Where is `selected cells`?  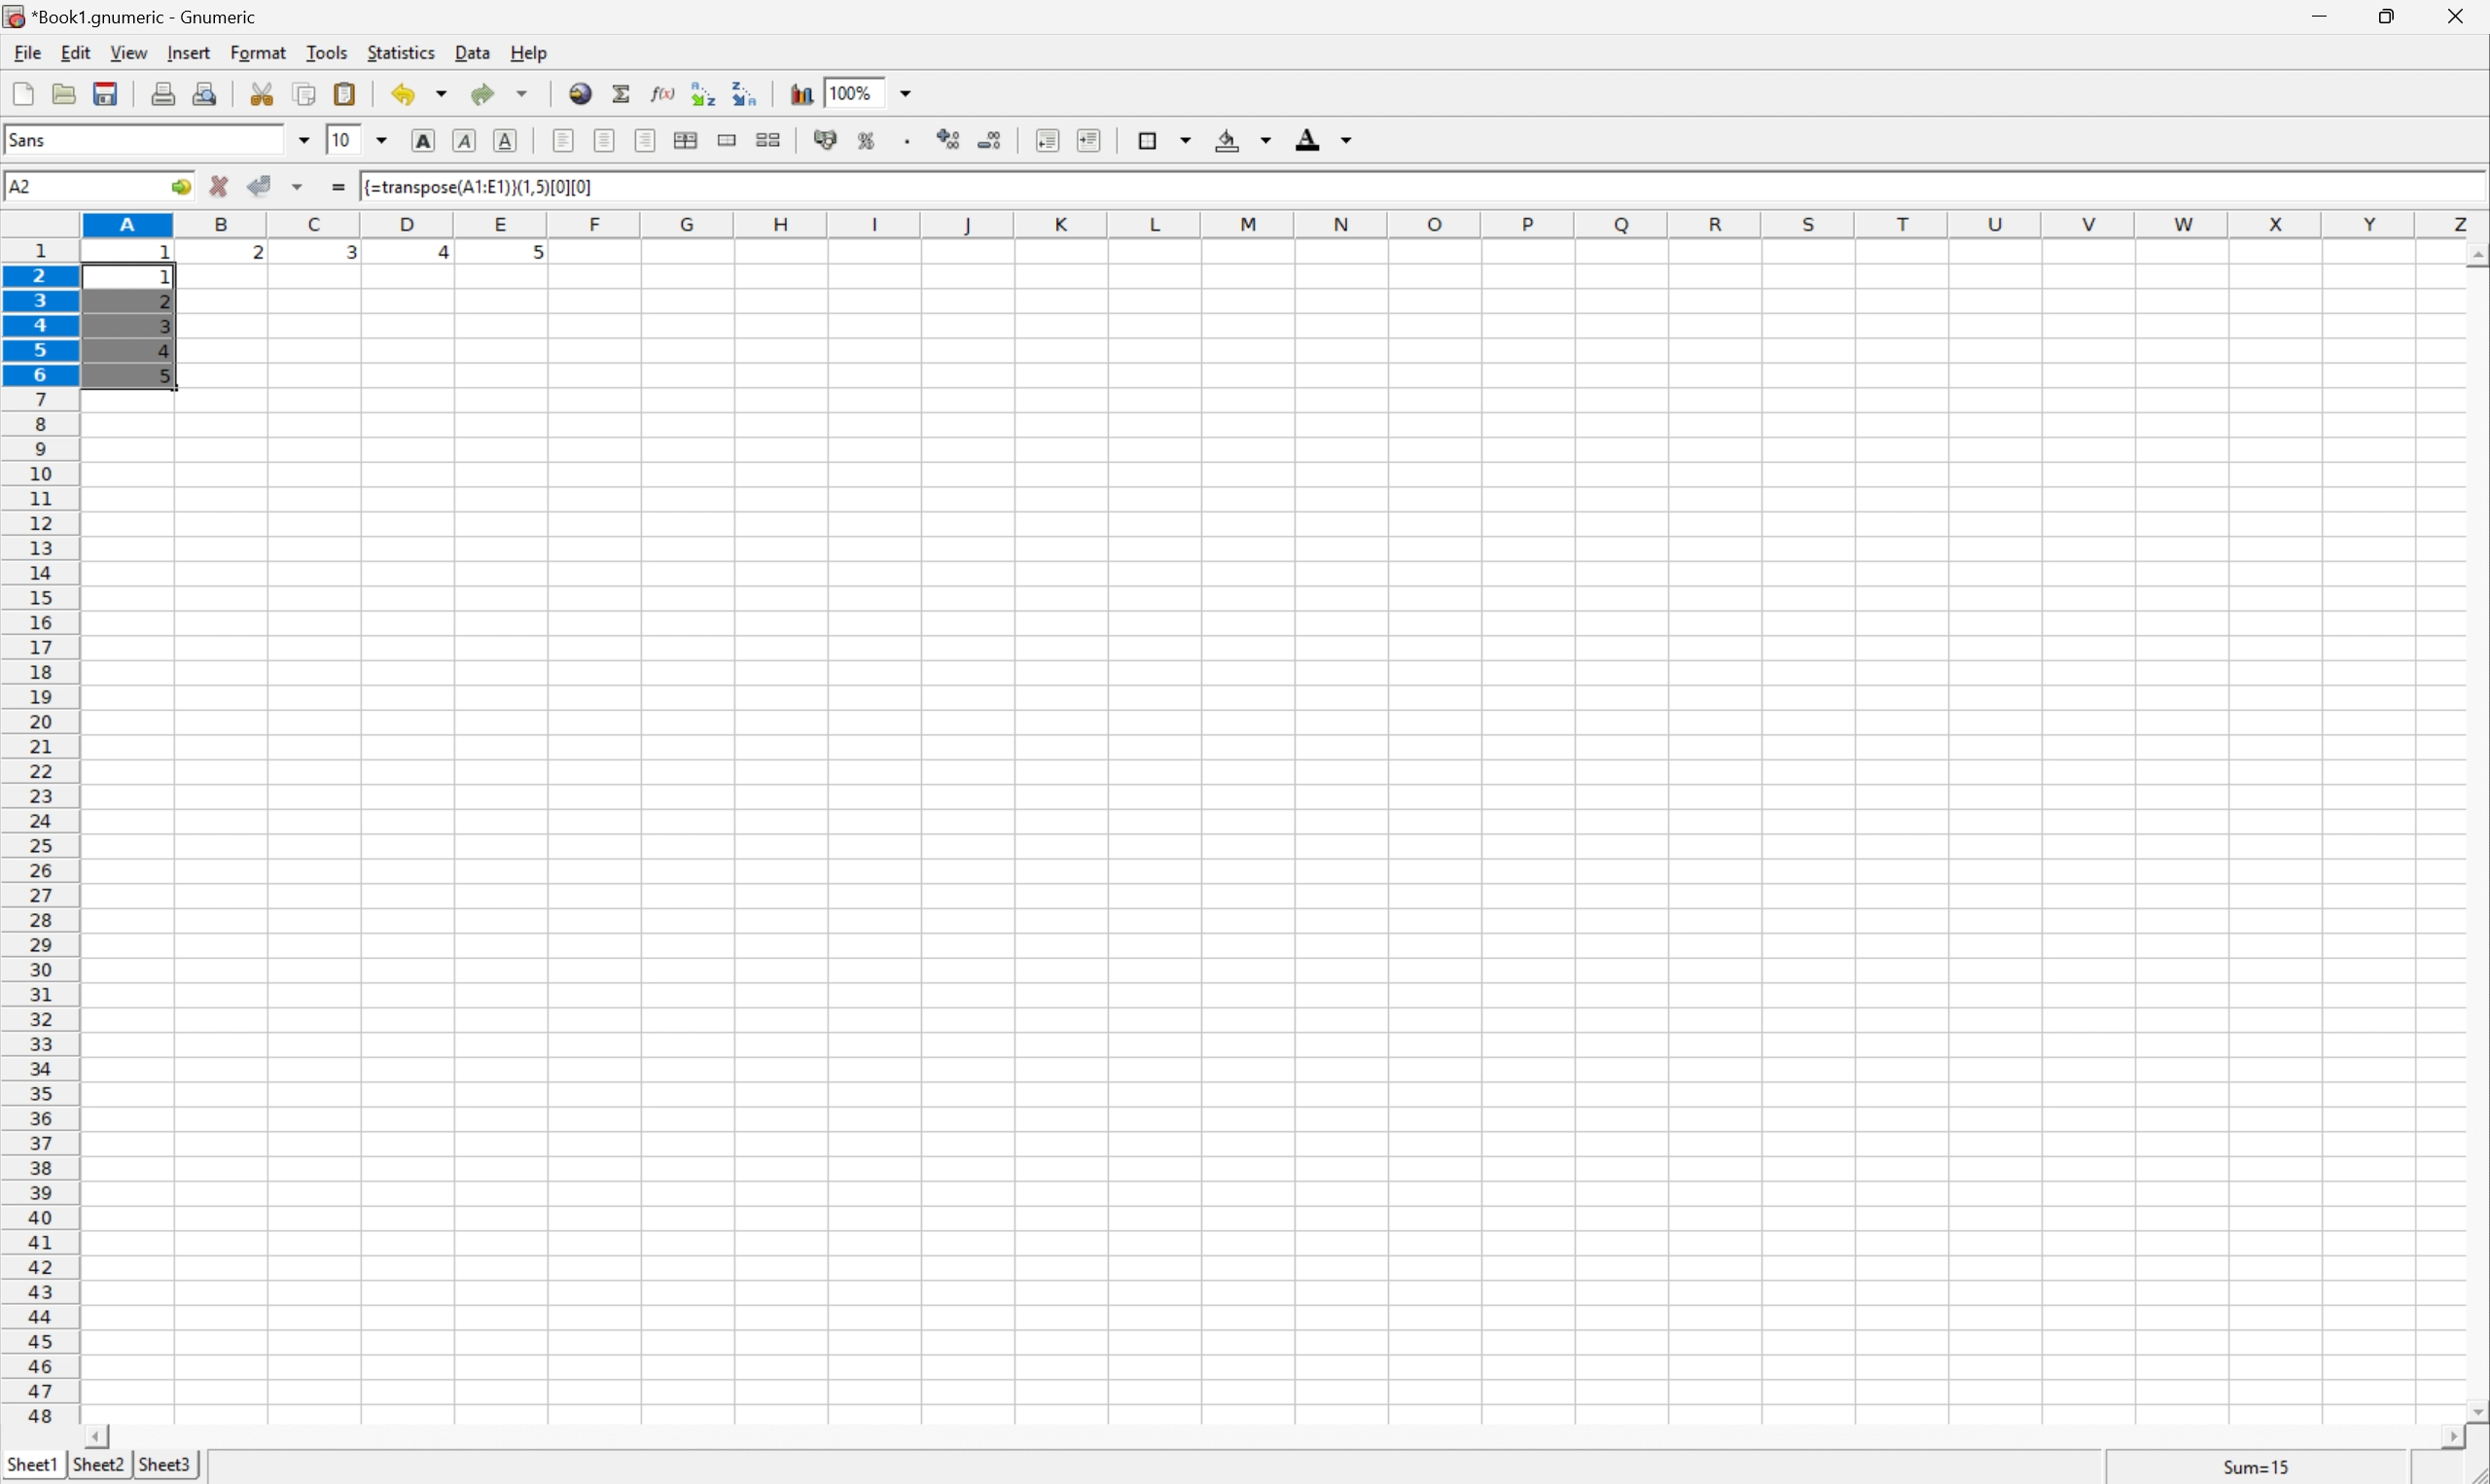
selected cells is located at coordinates (116, 339).